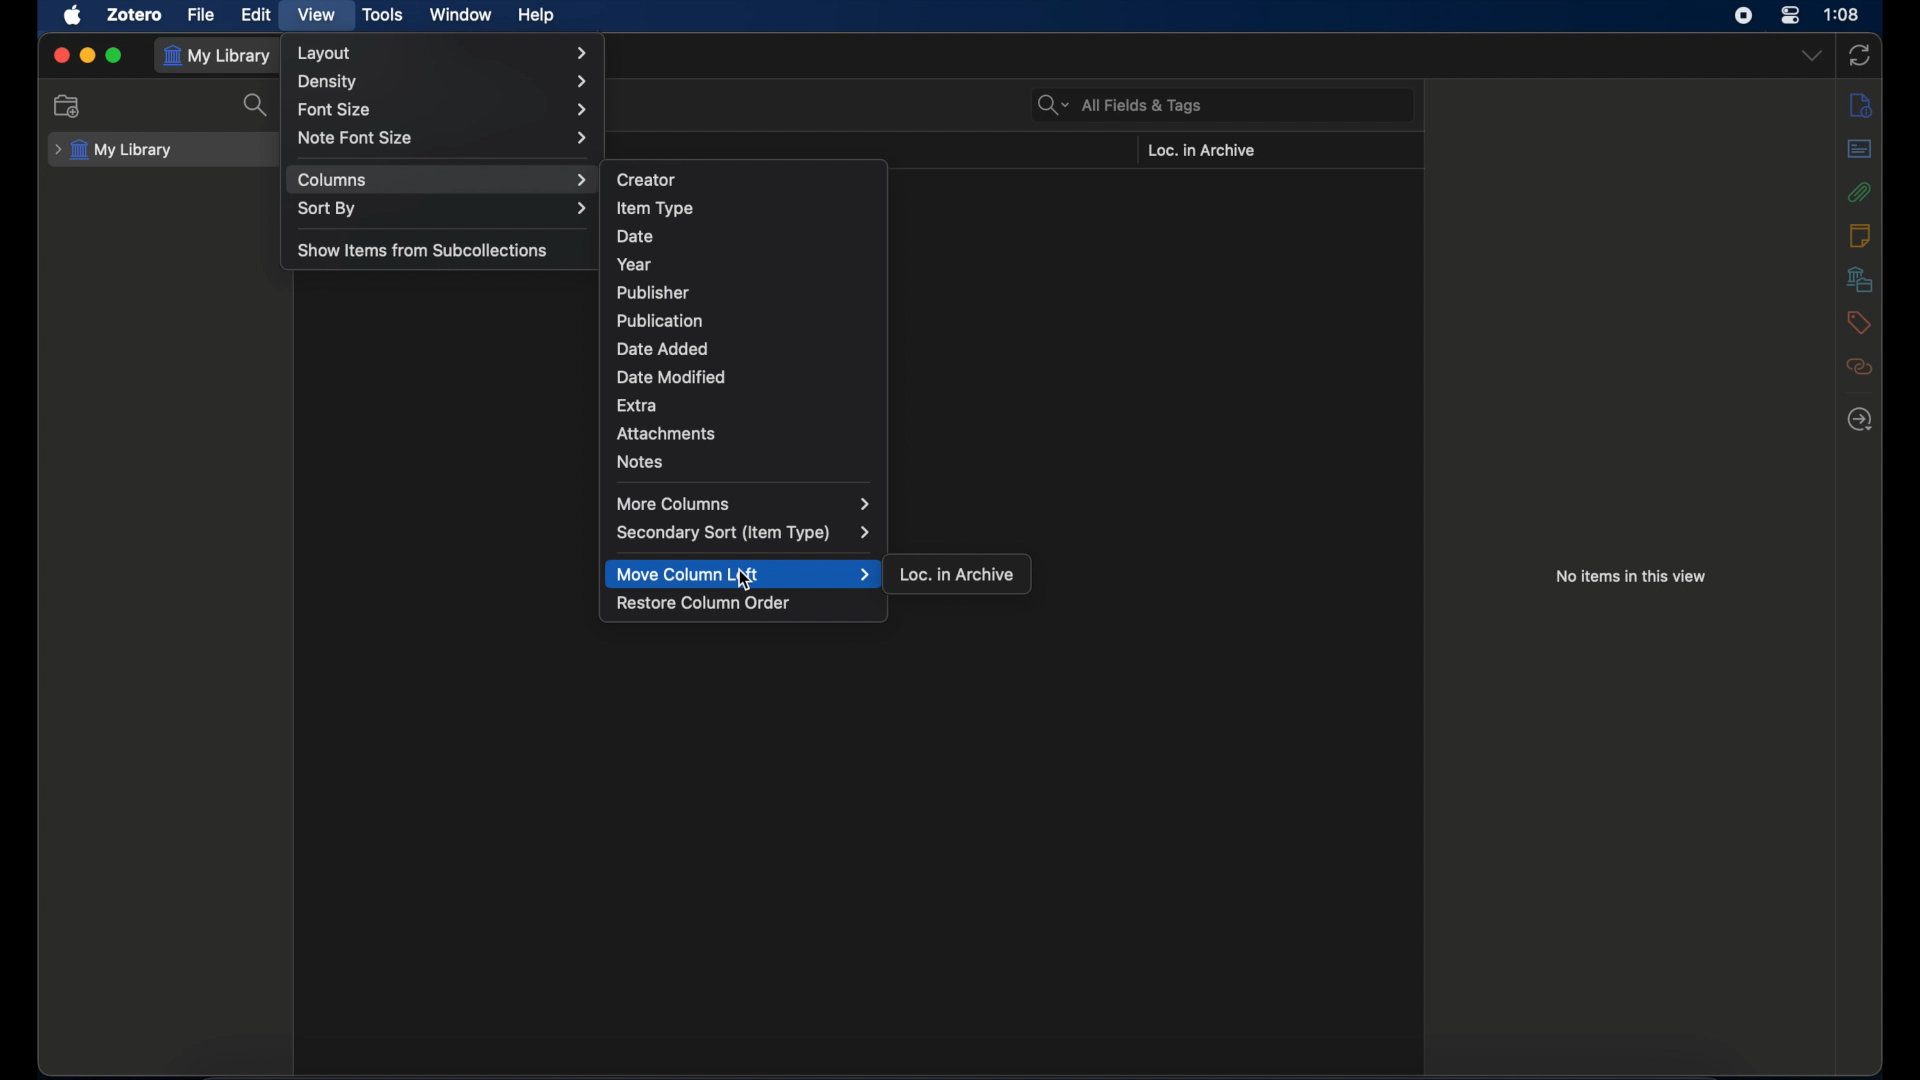  What do you see at coordinates (67, 106) in the screenshot?
I see `new collection` at bounding box center [67, 106].